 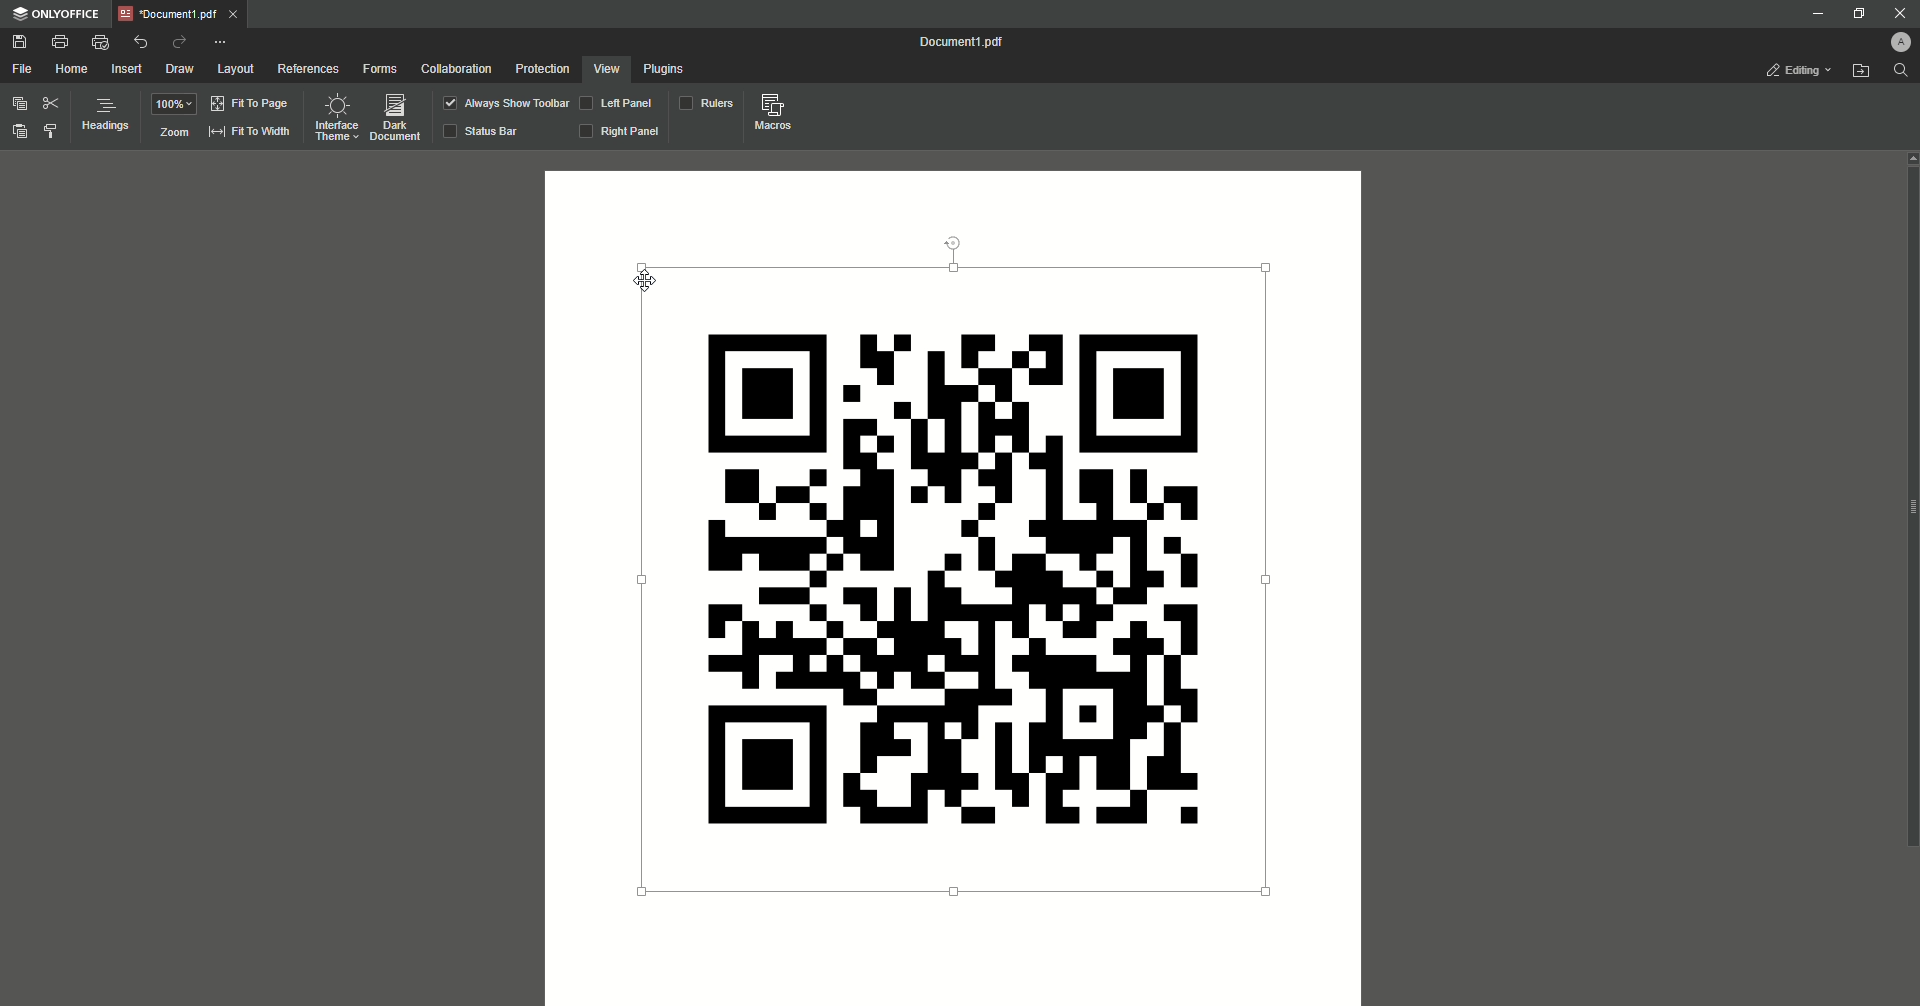 What do you see at coordinates (544, 70) in the screenshot?
I see `Protection` at bounding box center [544, 70].